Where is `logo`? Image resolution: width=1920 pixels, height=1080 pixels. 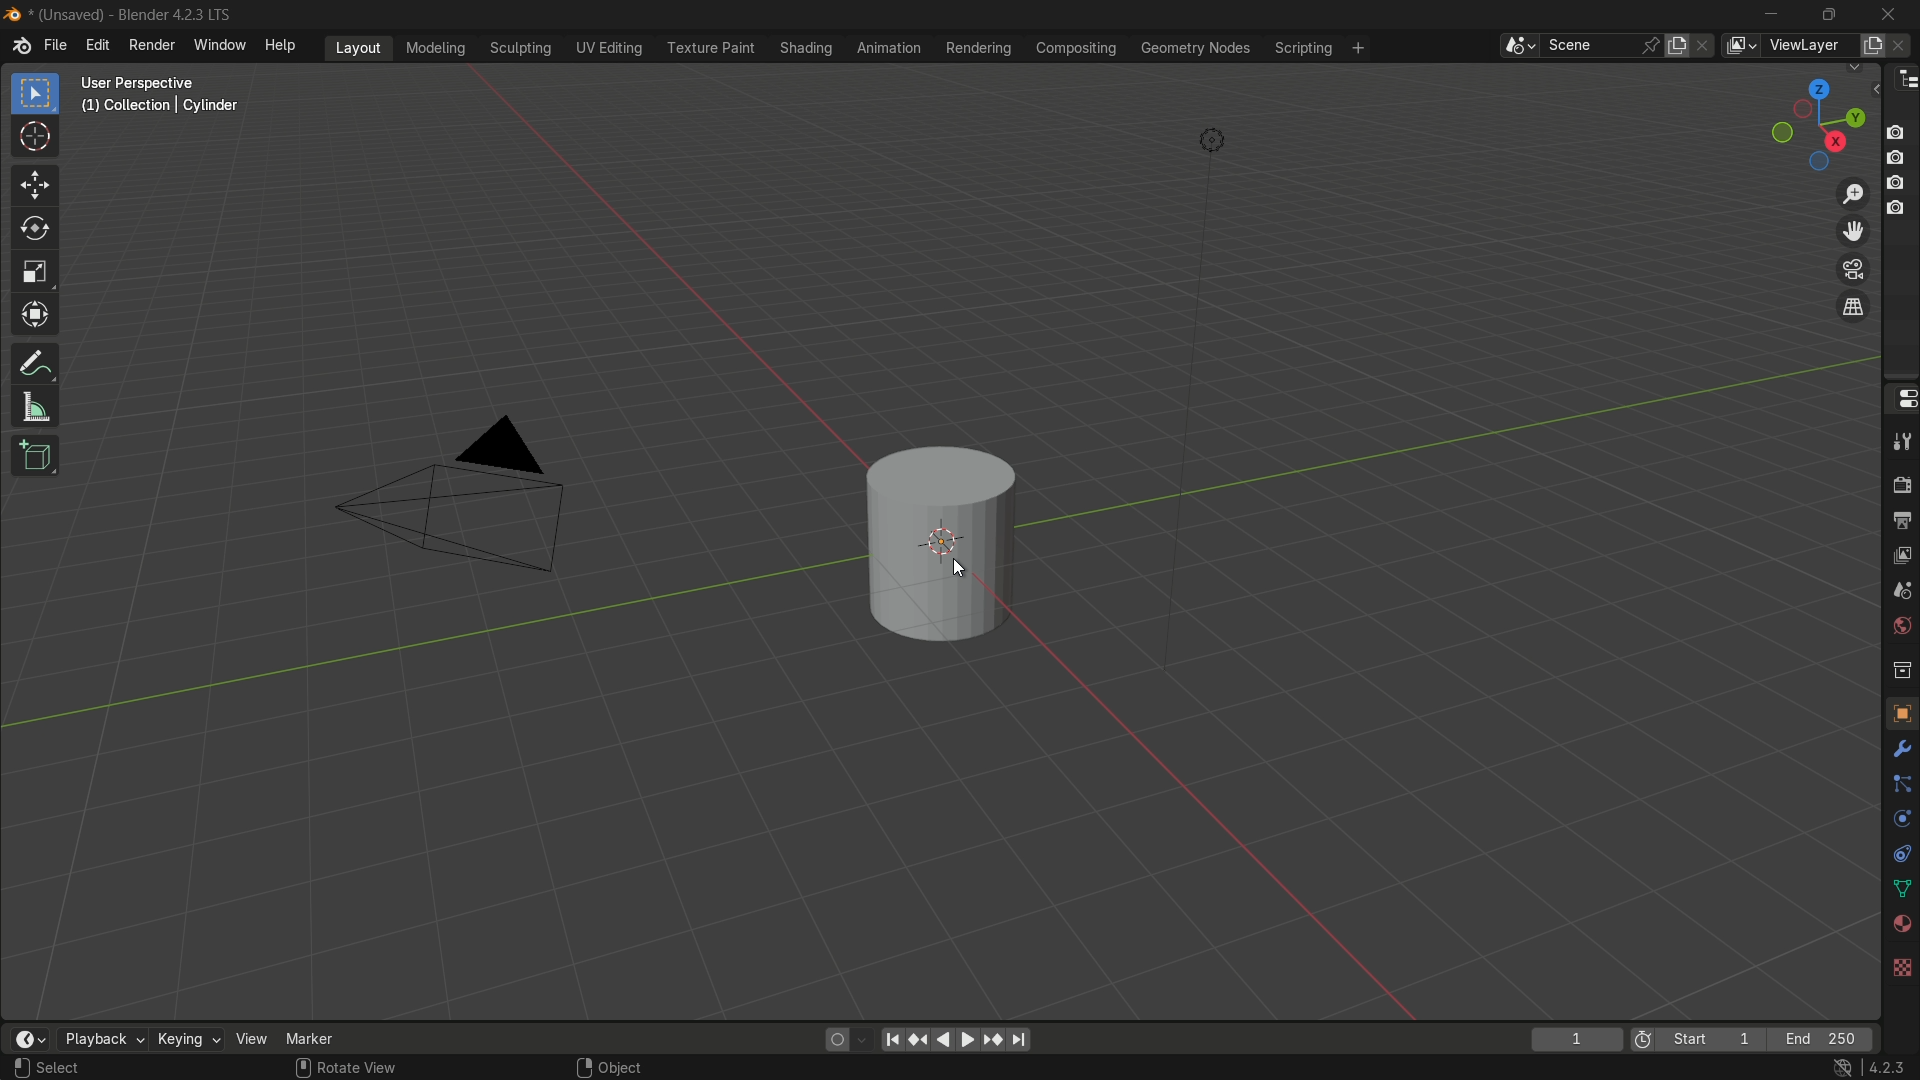
logo is located at coordinates (21, 46).